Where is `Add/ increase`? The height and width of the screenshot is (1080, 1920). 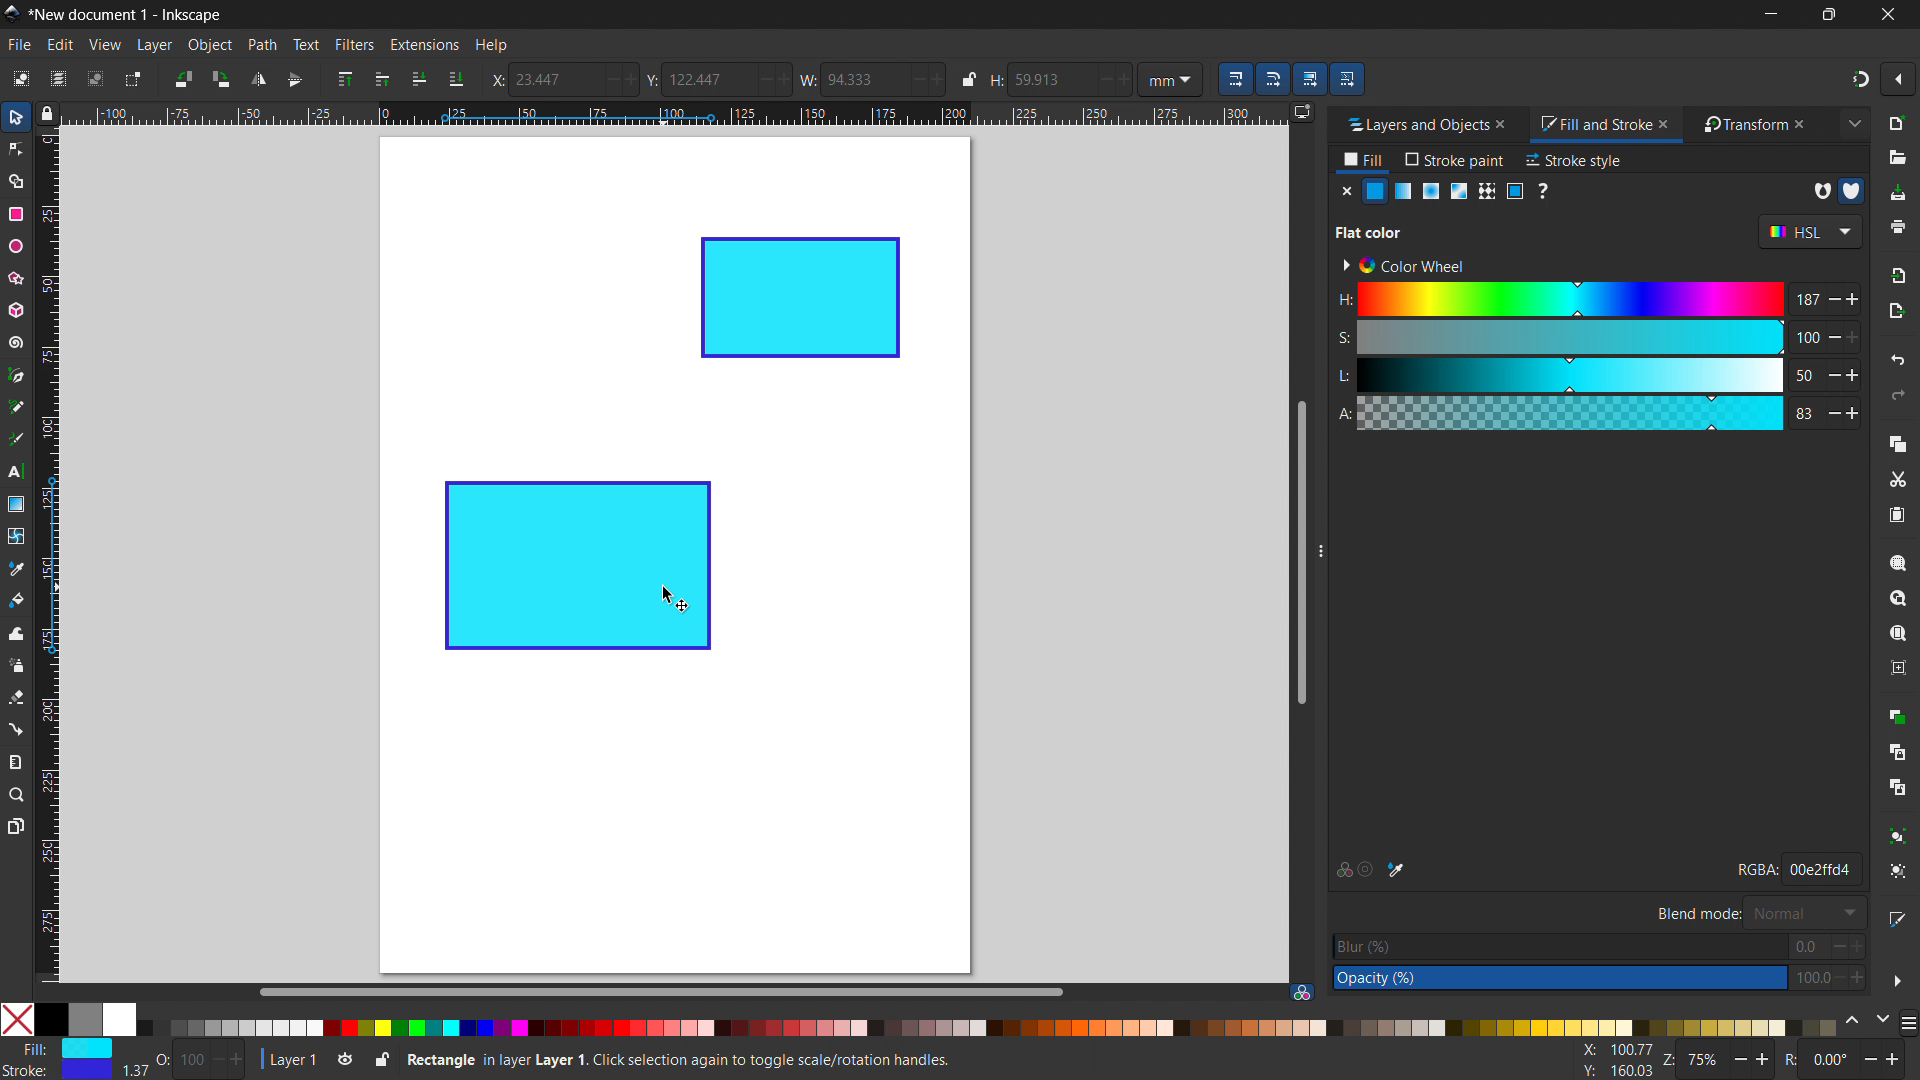 Add/ increase is located at coordinates (787, 79).